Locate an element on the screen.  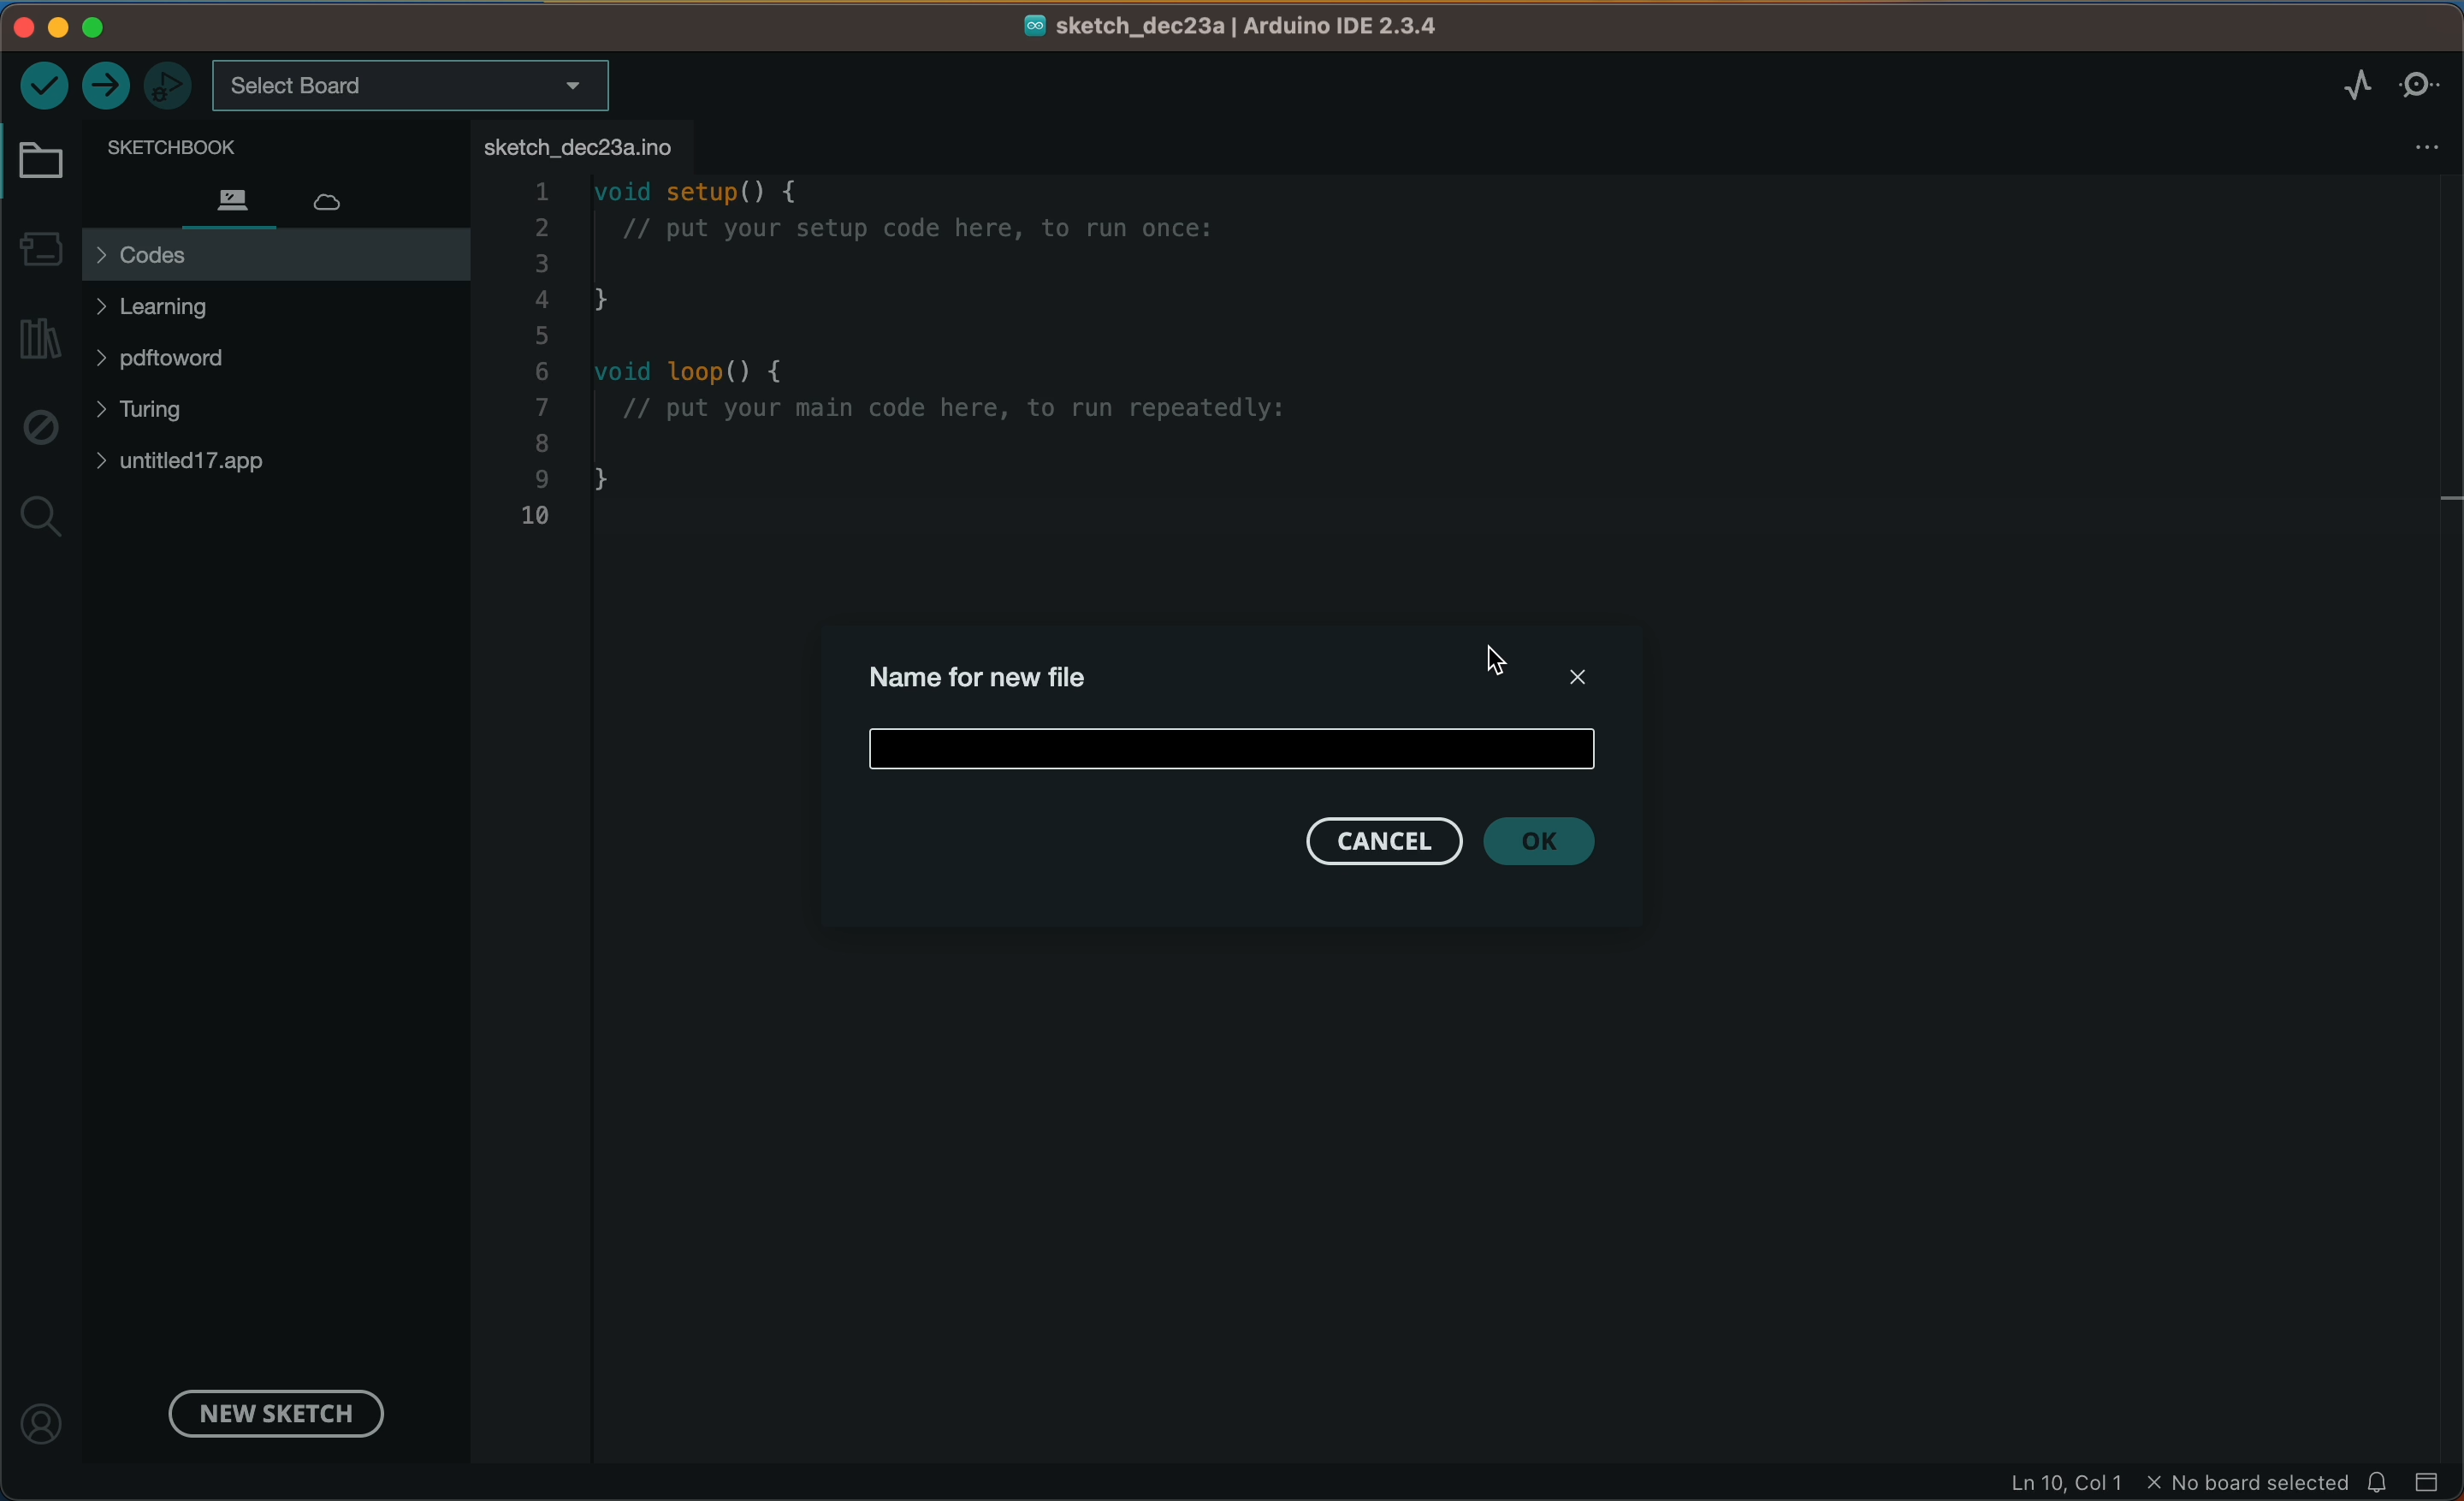
cloud is located at coordinates (347, 195).